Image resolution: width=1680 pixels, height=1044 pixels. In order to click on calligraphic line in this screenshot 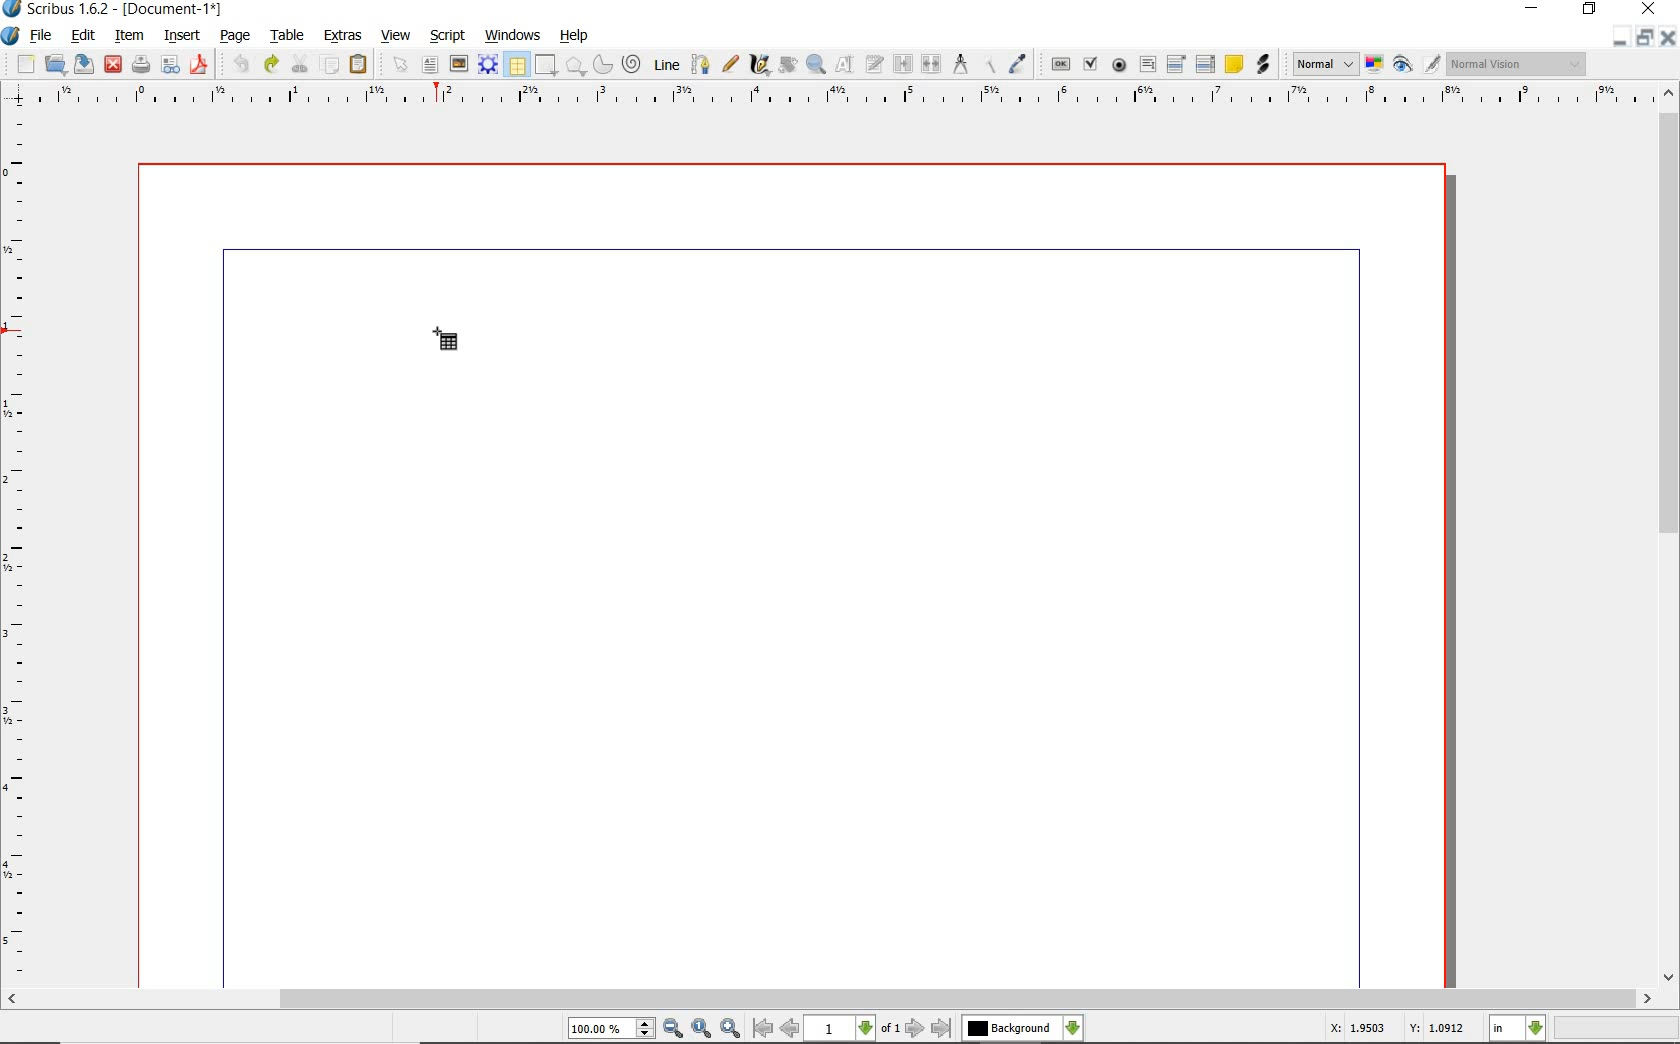, I will do `click(760, 65)`.